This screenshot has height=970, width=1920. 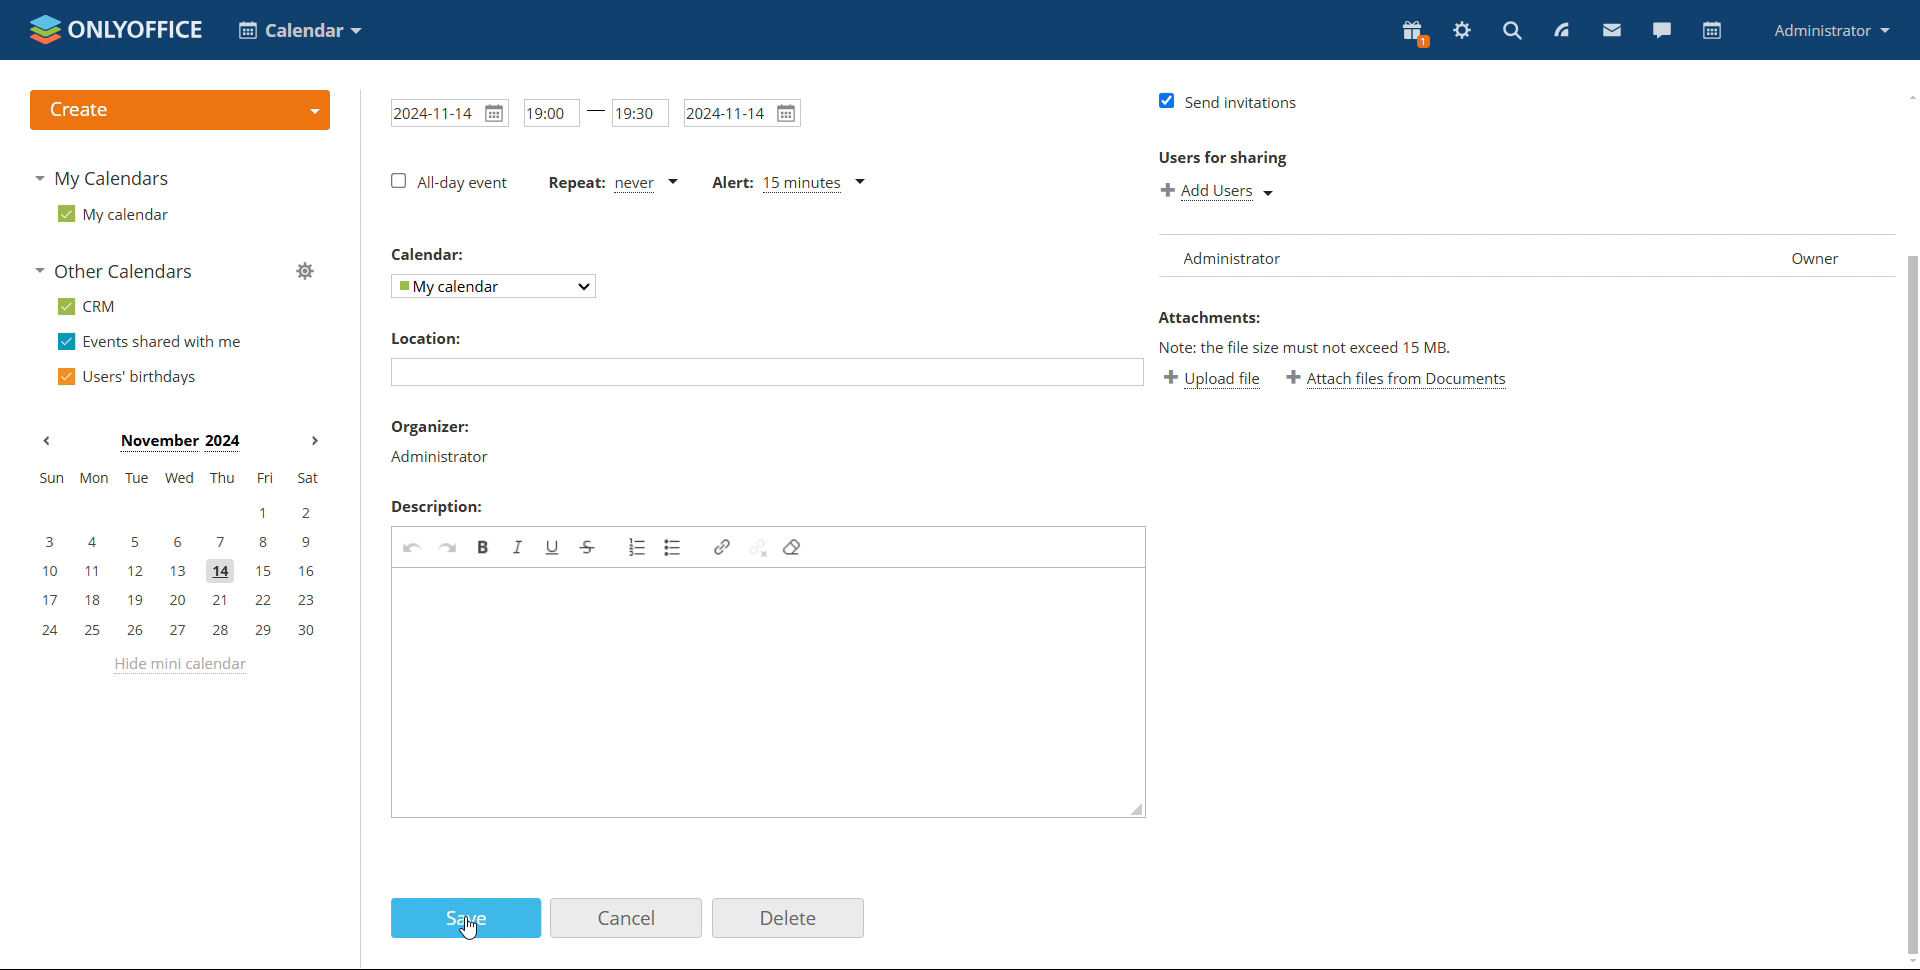 I want to click on next month, so click(x=316, y=442).